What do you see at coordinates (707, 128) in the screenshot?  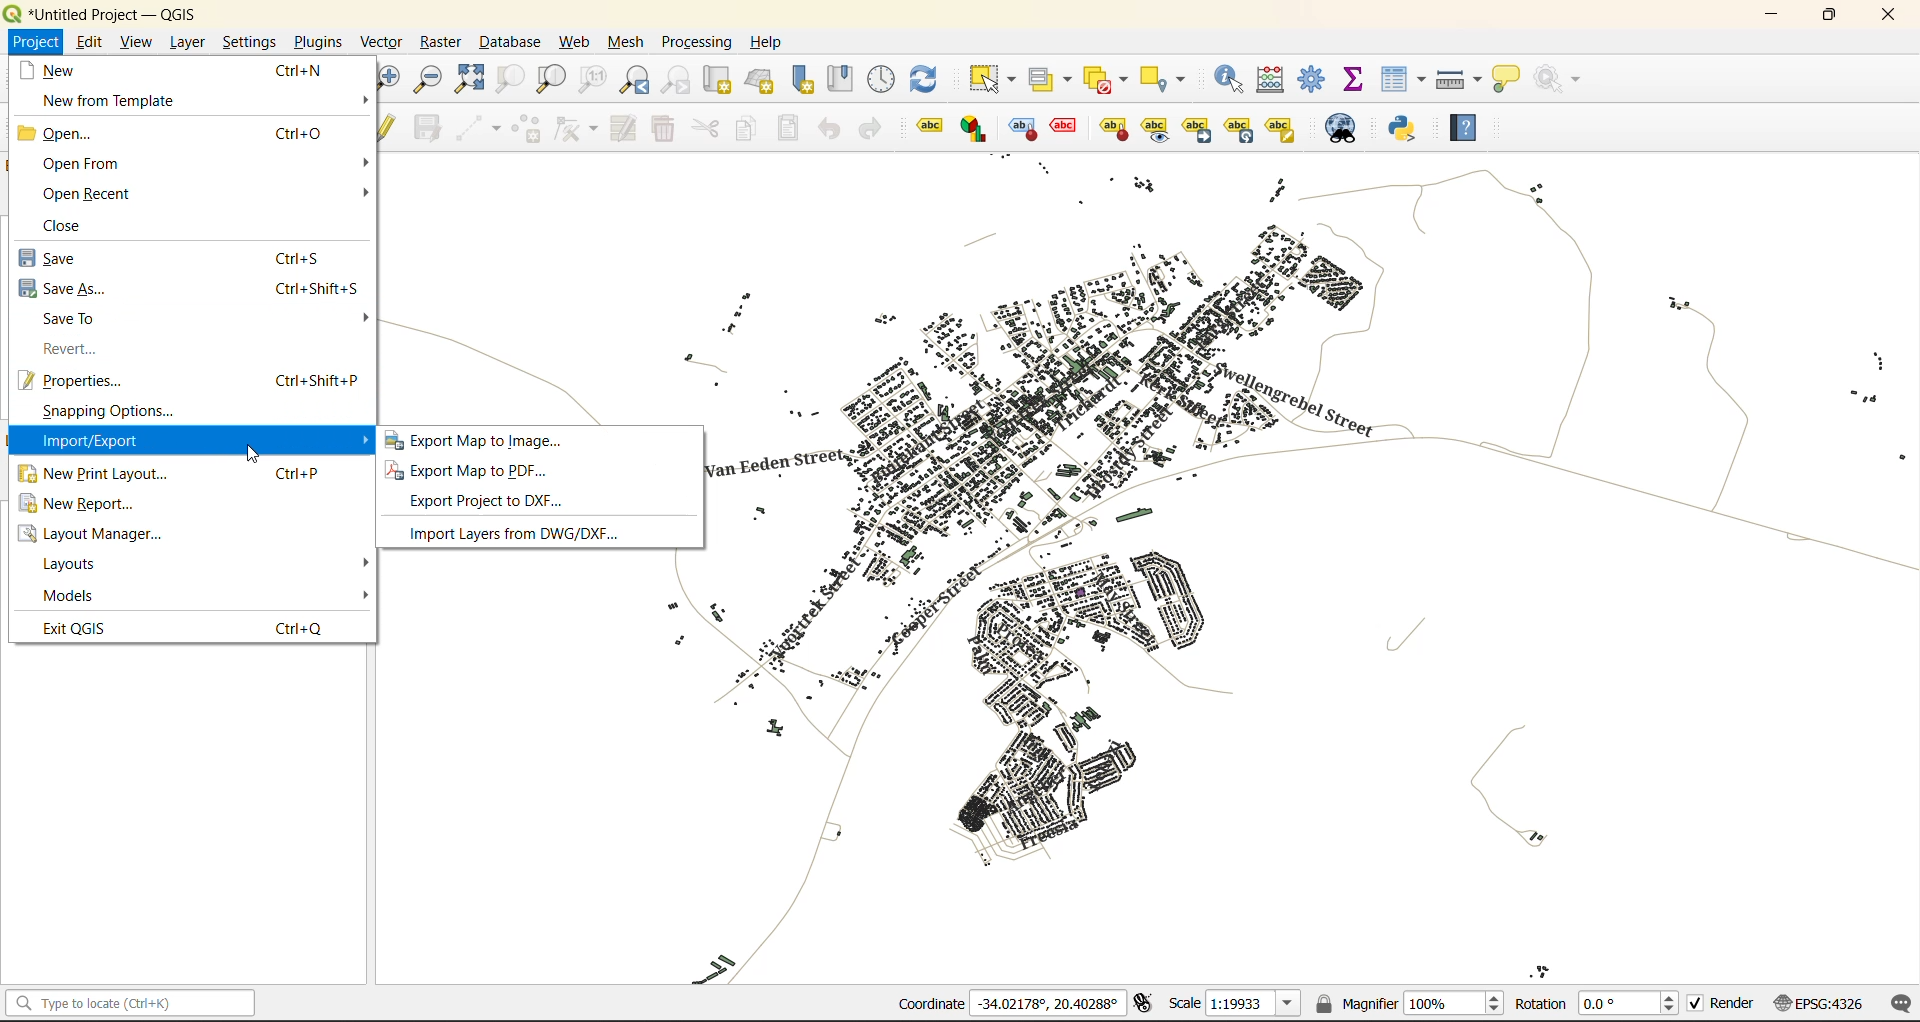 I see `cut` at bounding box center [707, 128].